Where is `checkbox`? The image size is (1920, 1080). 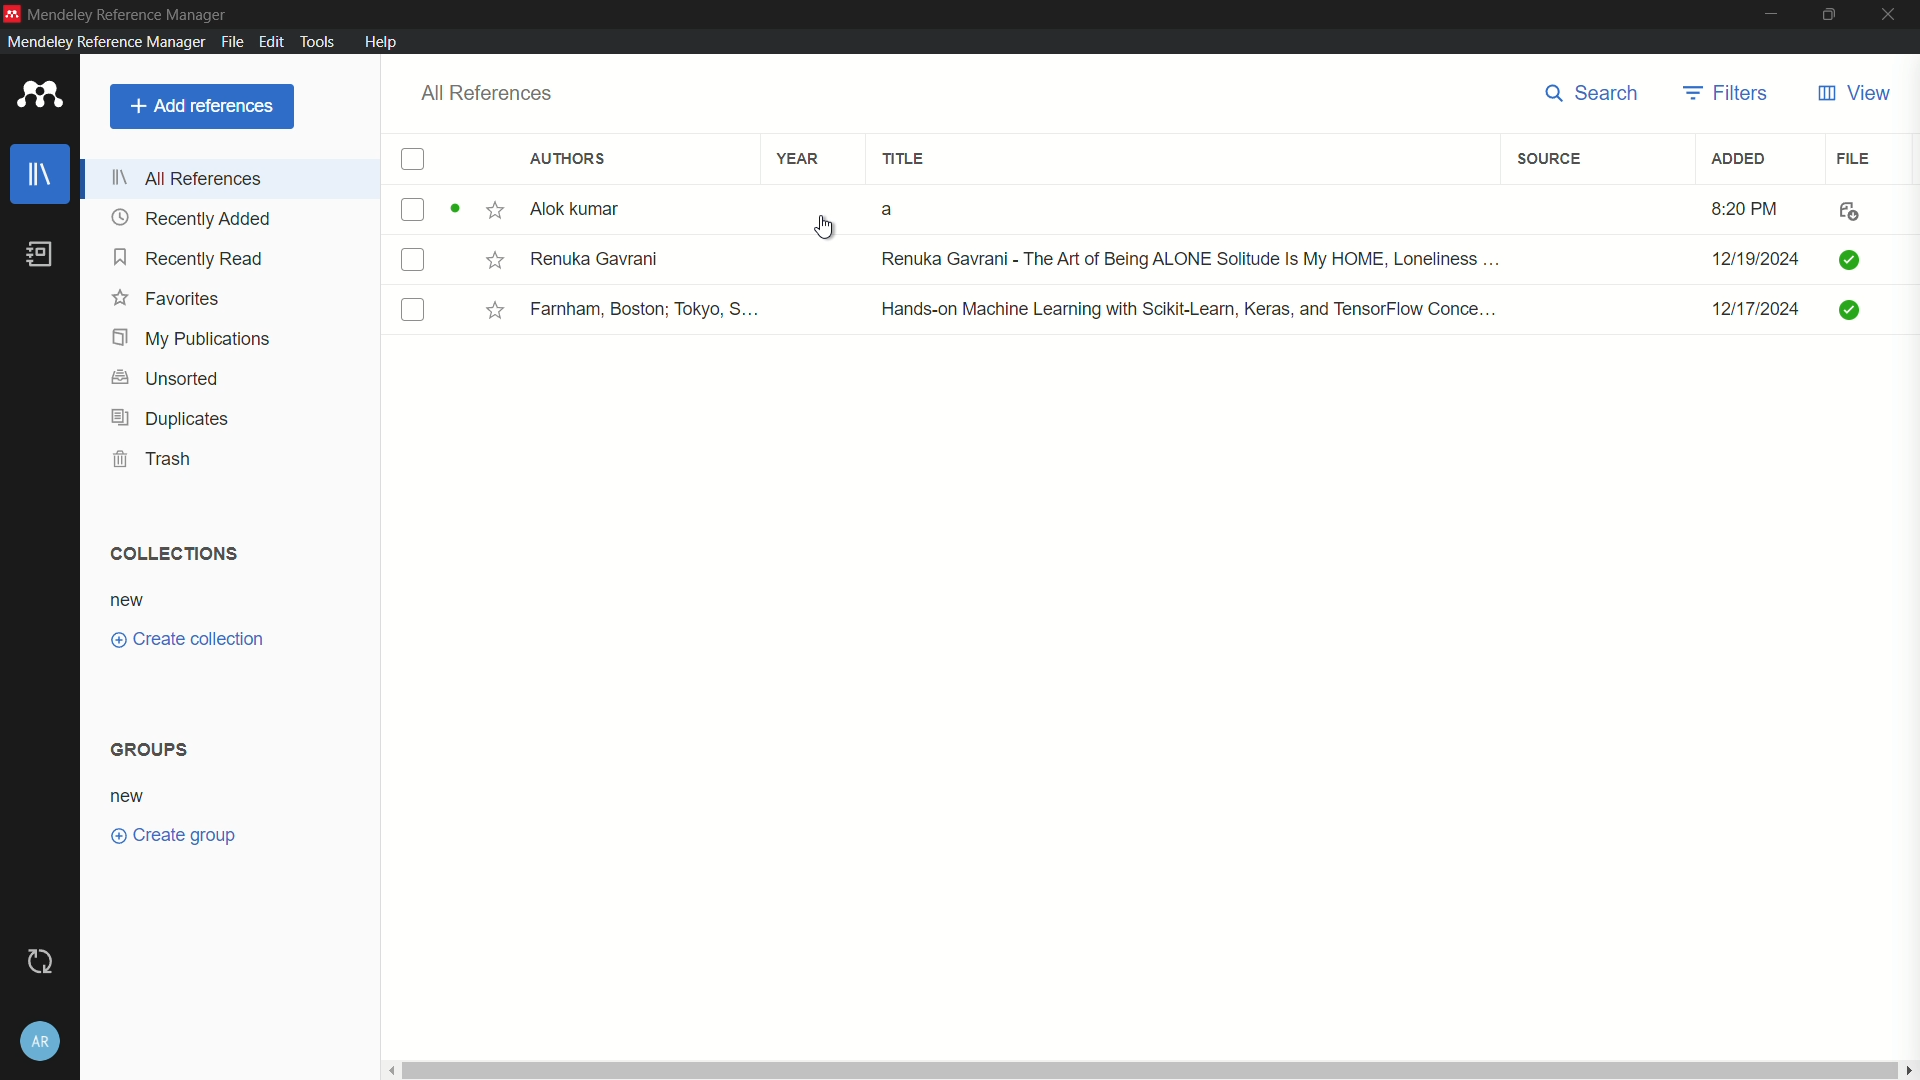 checkbox is located at coordinates (412, 160).